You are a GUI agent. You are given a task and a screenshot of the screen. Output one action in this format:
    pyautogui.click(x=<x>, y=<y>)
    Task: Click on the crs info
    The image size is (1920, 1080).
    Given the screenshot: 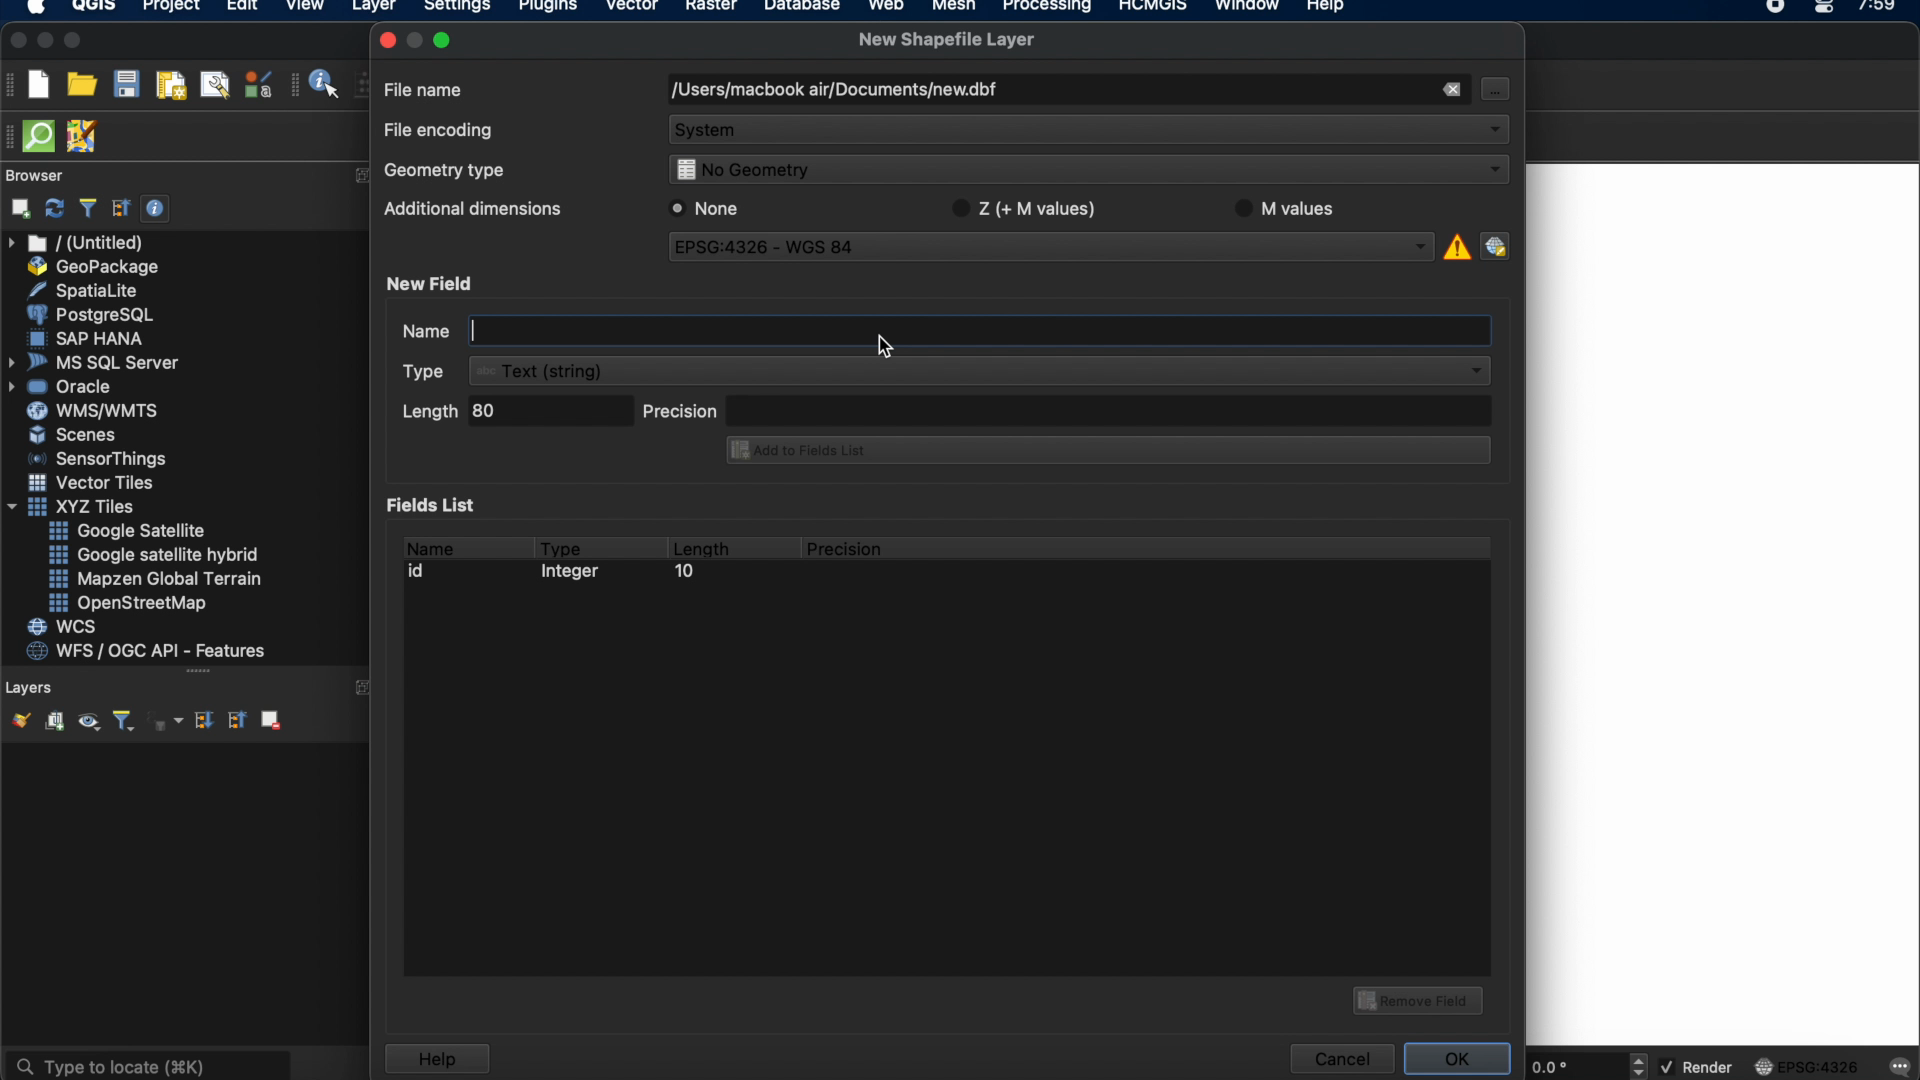 What is the action you would take?
    pyautogui.click(x=1455, y=244)
    